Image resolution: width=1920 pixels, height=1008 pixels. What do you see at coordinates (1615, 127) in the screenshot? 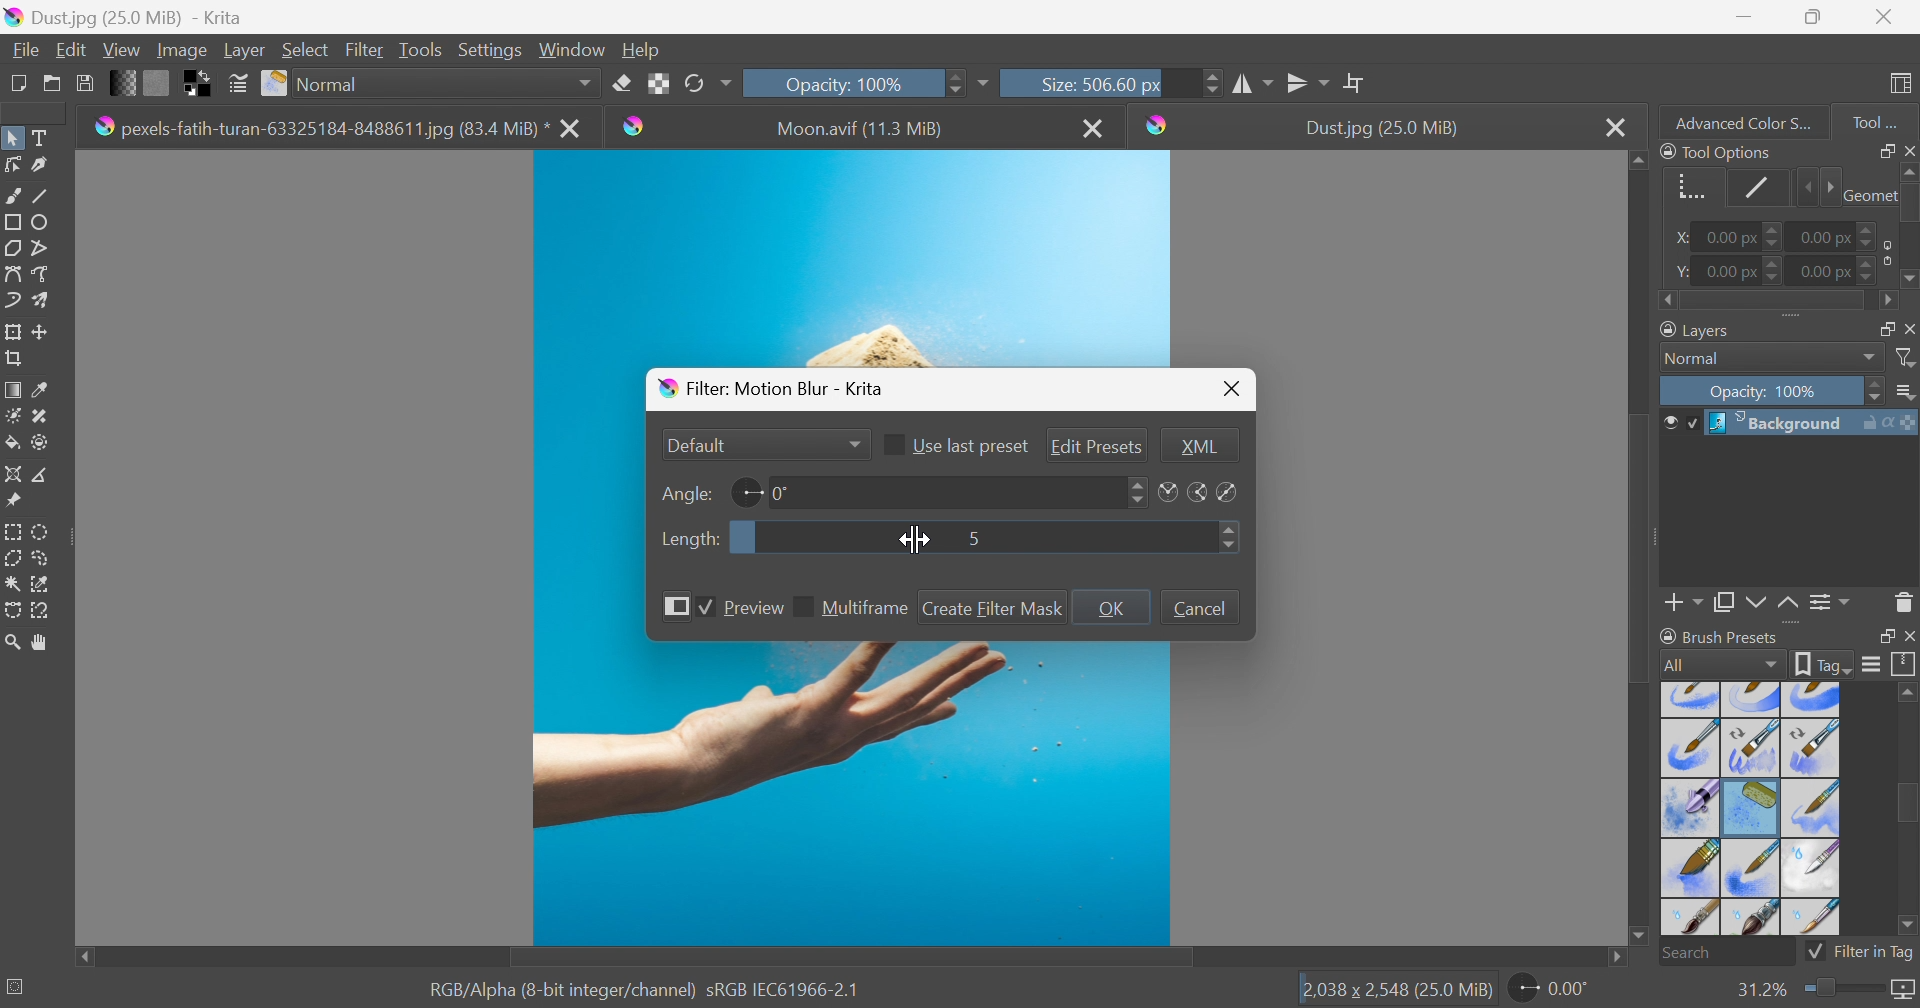
I see `Close` at bounding box center [1615, 127].